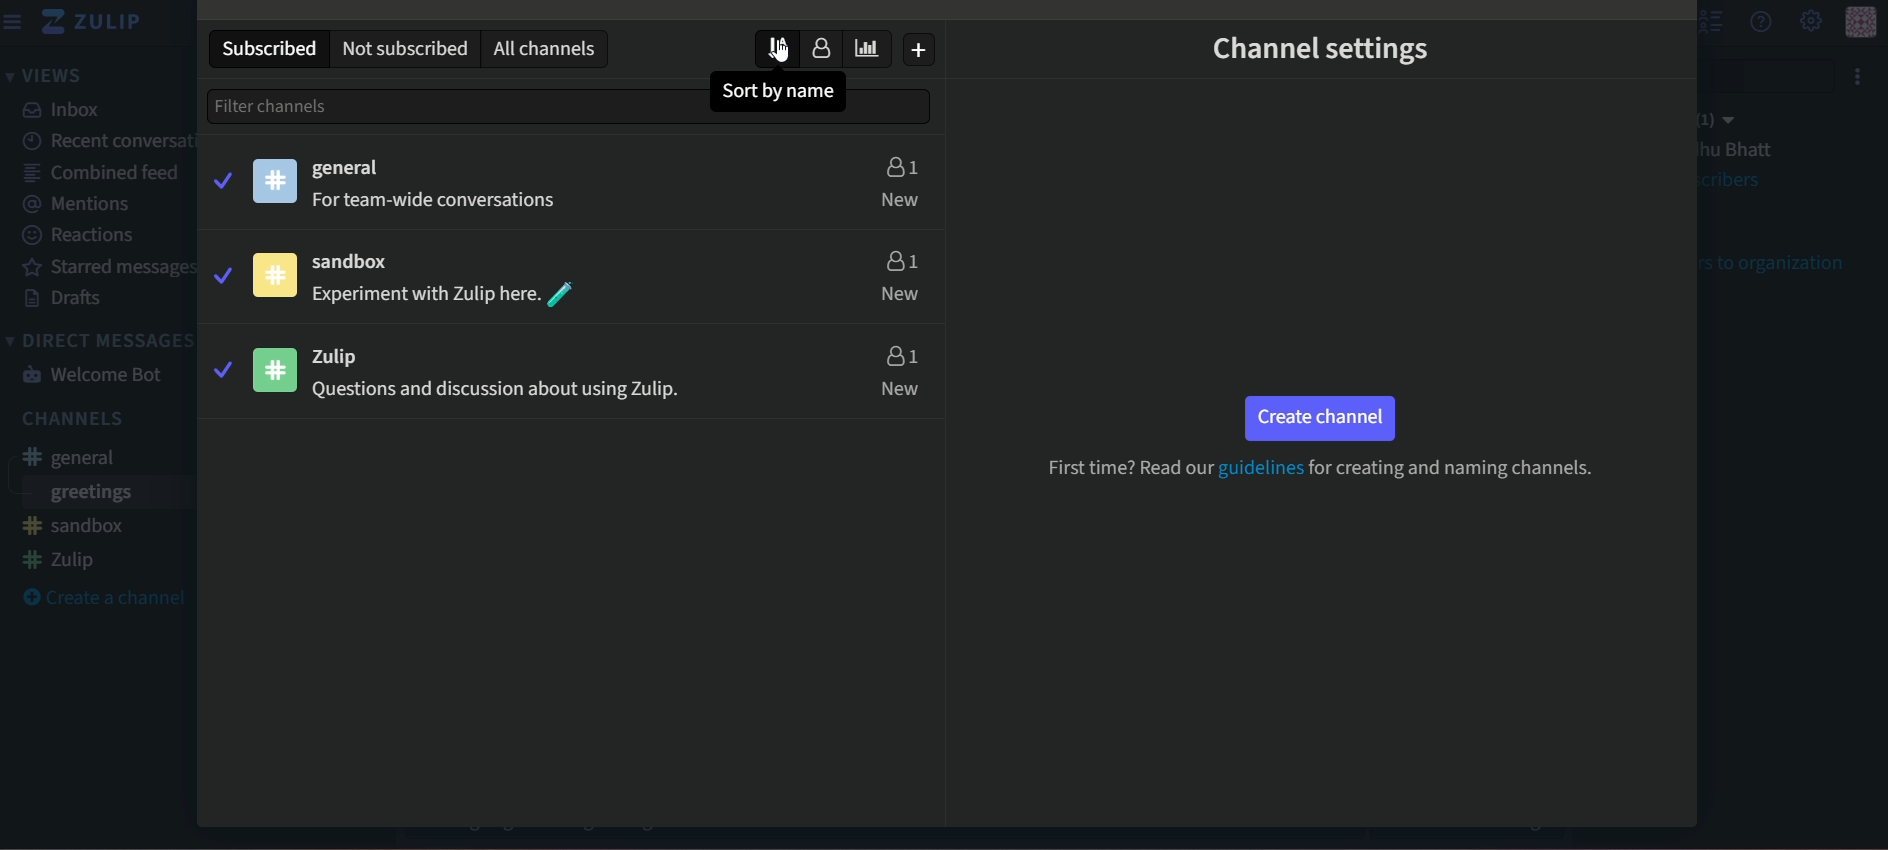 Image resolution: width=1888 pixels, height=850 pixels. Describe the element at coordinates (440, 202) in the screenshot. I see `text` at that location.